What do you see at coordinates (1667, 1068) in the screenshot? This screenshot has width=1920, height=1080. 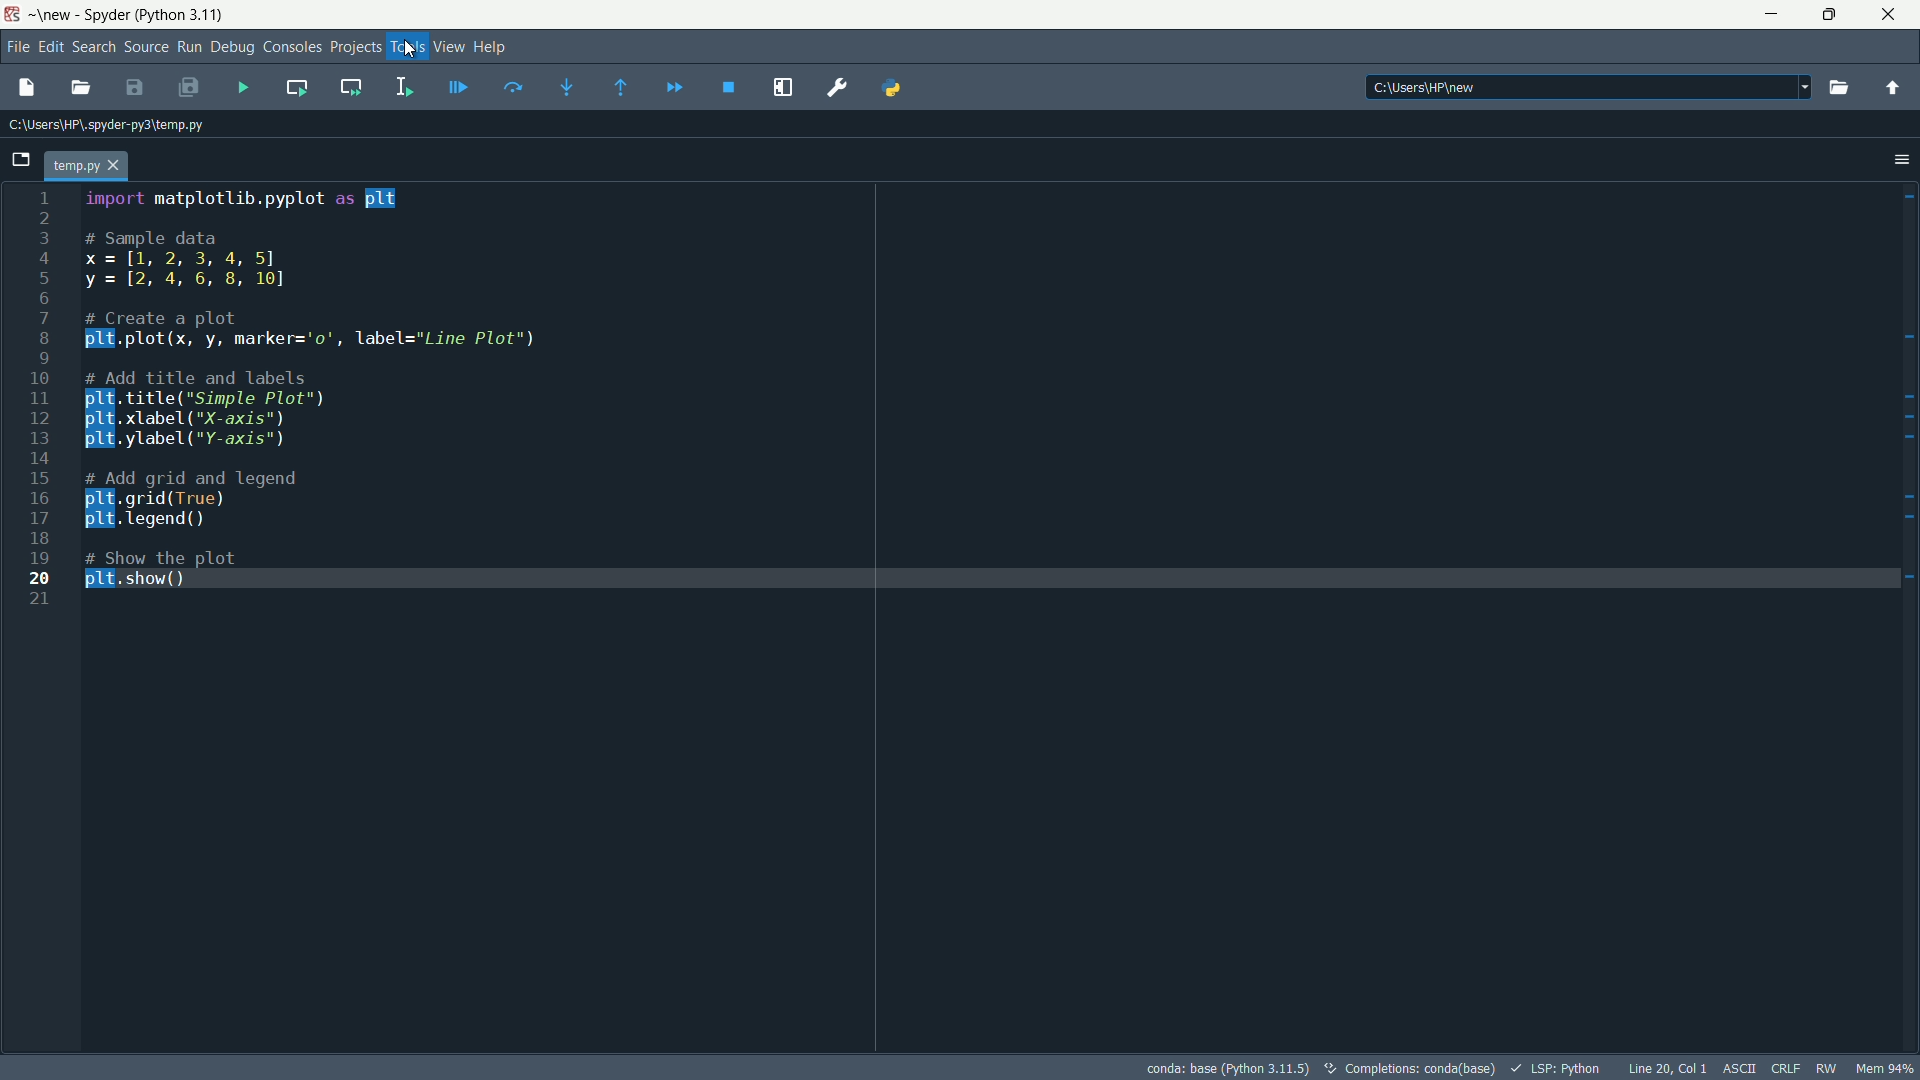 I see `cursor position` at bounding box center [1667, 1068].